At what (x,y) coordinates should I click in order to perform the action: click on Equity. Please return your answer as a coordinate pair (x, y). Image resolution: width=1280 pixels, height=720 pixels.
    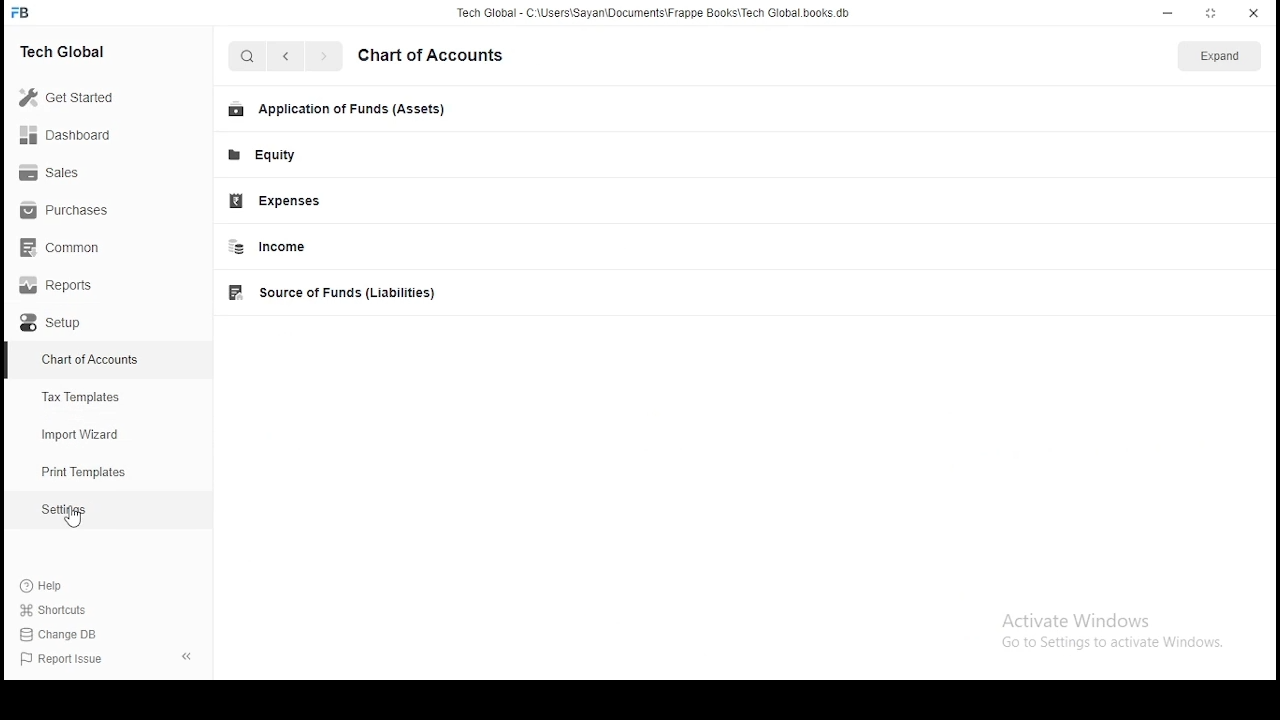
    Looking at the image, I should click on (292, 159).